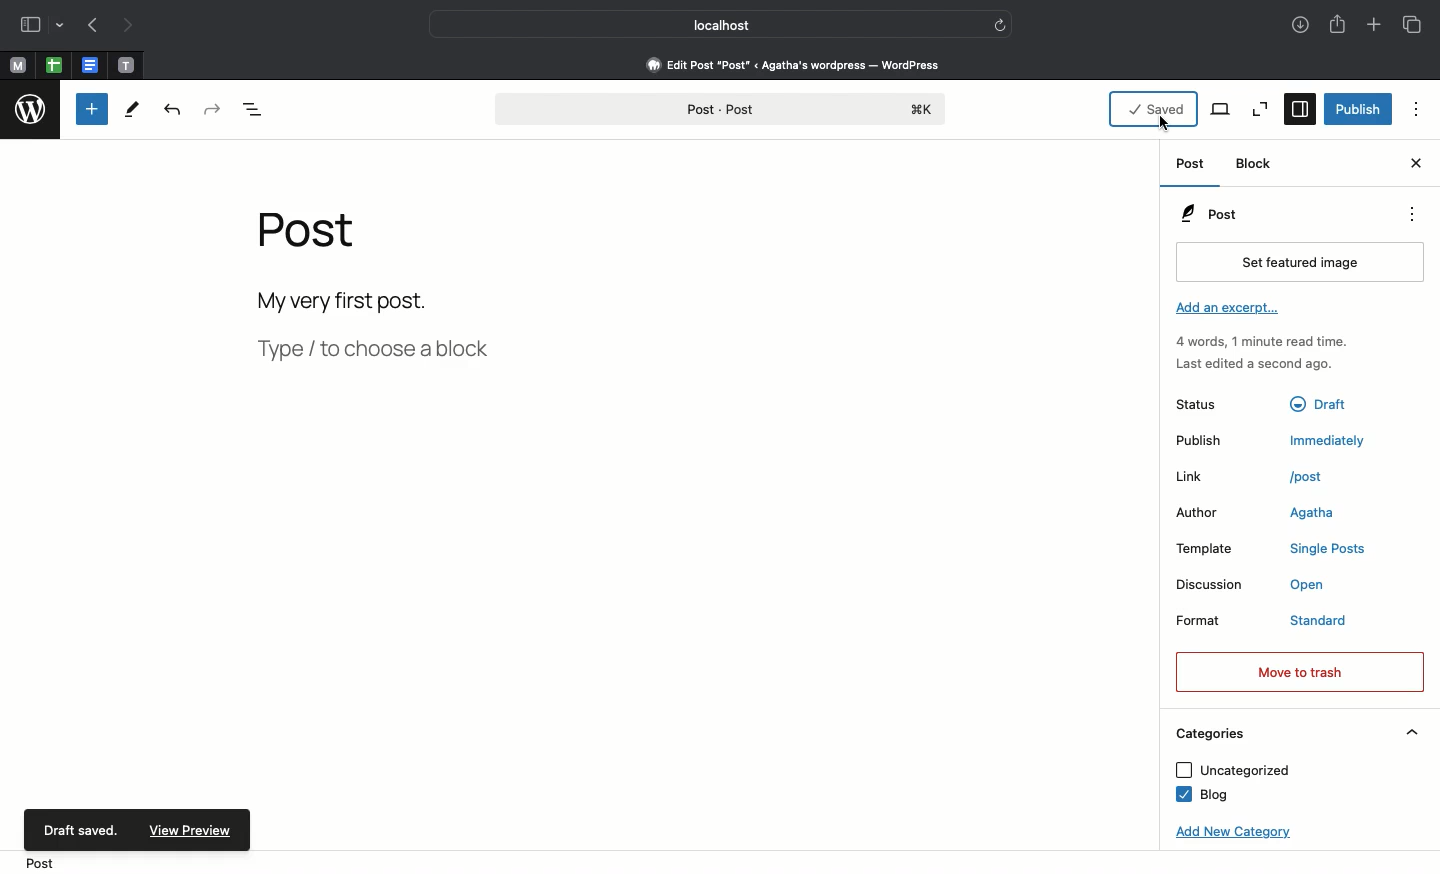  What do you see at coordinates (1312, 515) in the screenshot?
I see `agatha` at bounding box center [1312, 515].